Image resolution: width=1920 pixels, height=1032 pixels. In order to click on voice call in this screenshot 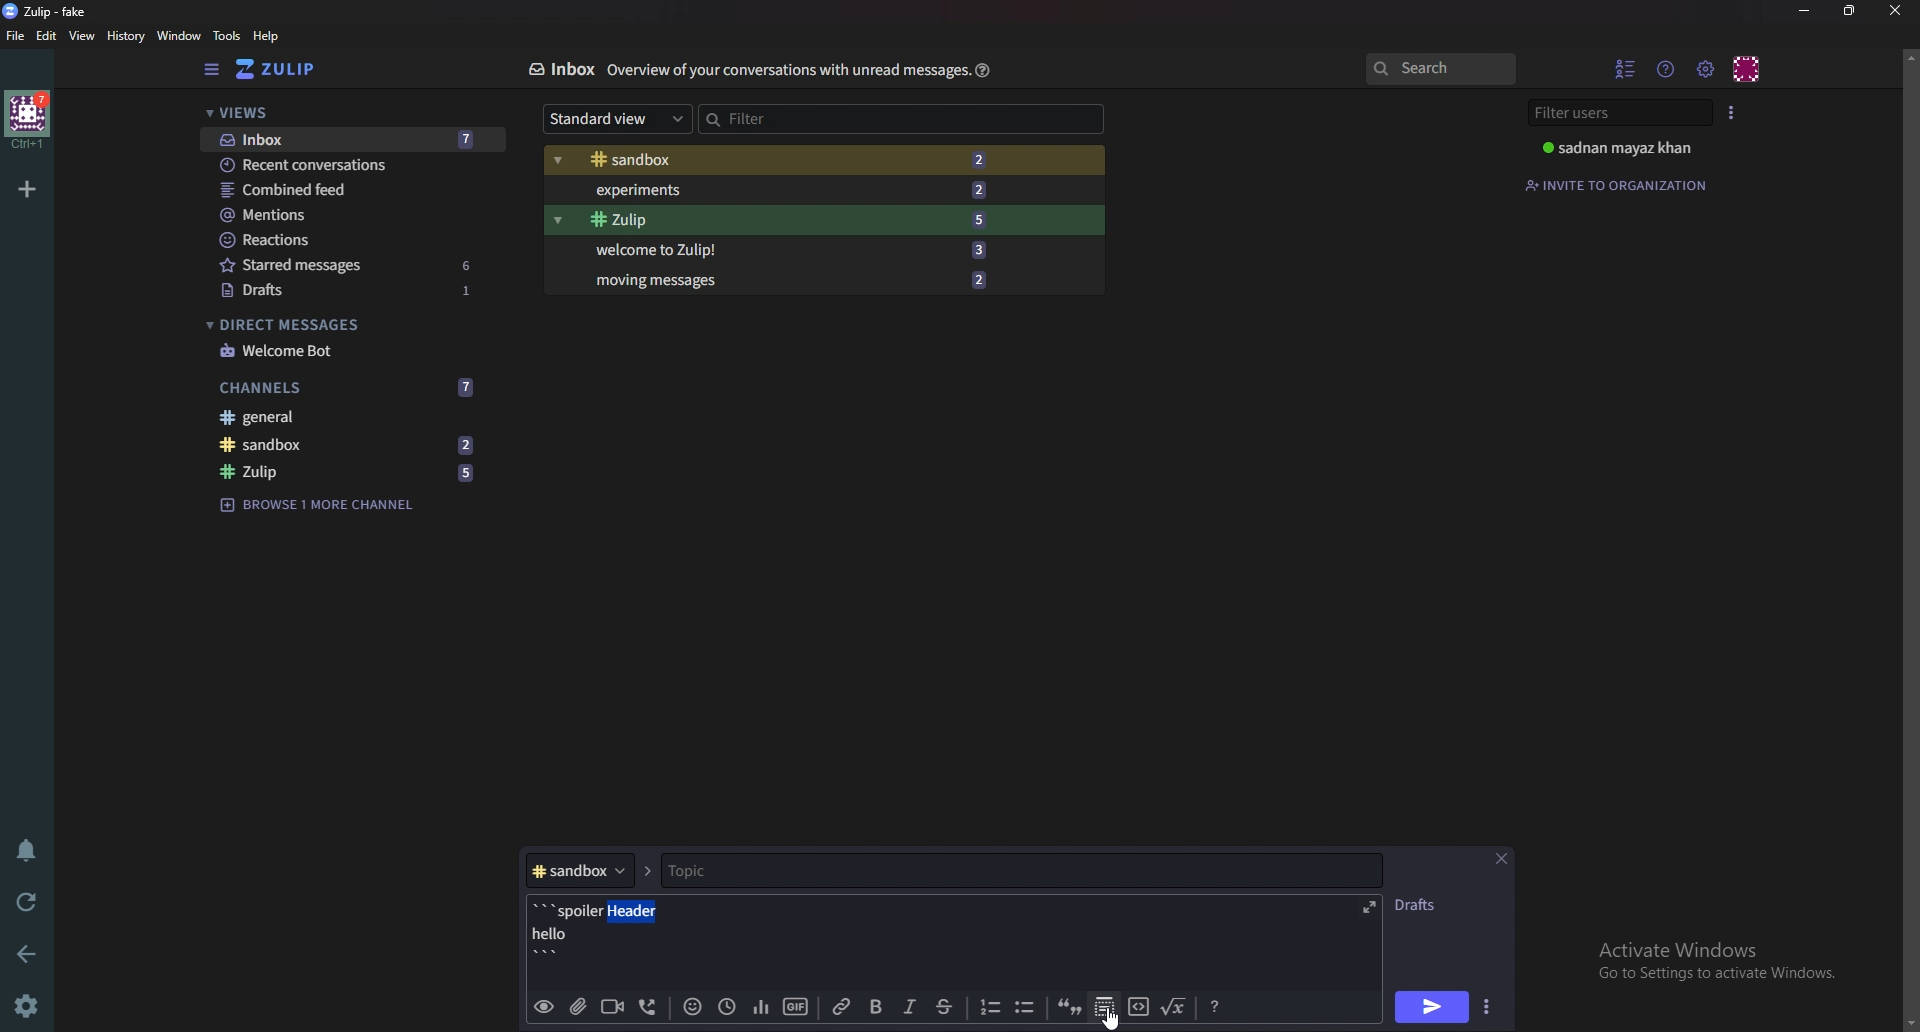, I will do `click(653, 1008)`.